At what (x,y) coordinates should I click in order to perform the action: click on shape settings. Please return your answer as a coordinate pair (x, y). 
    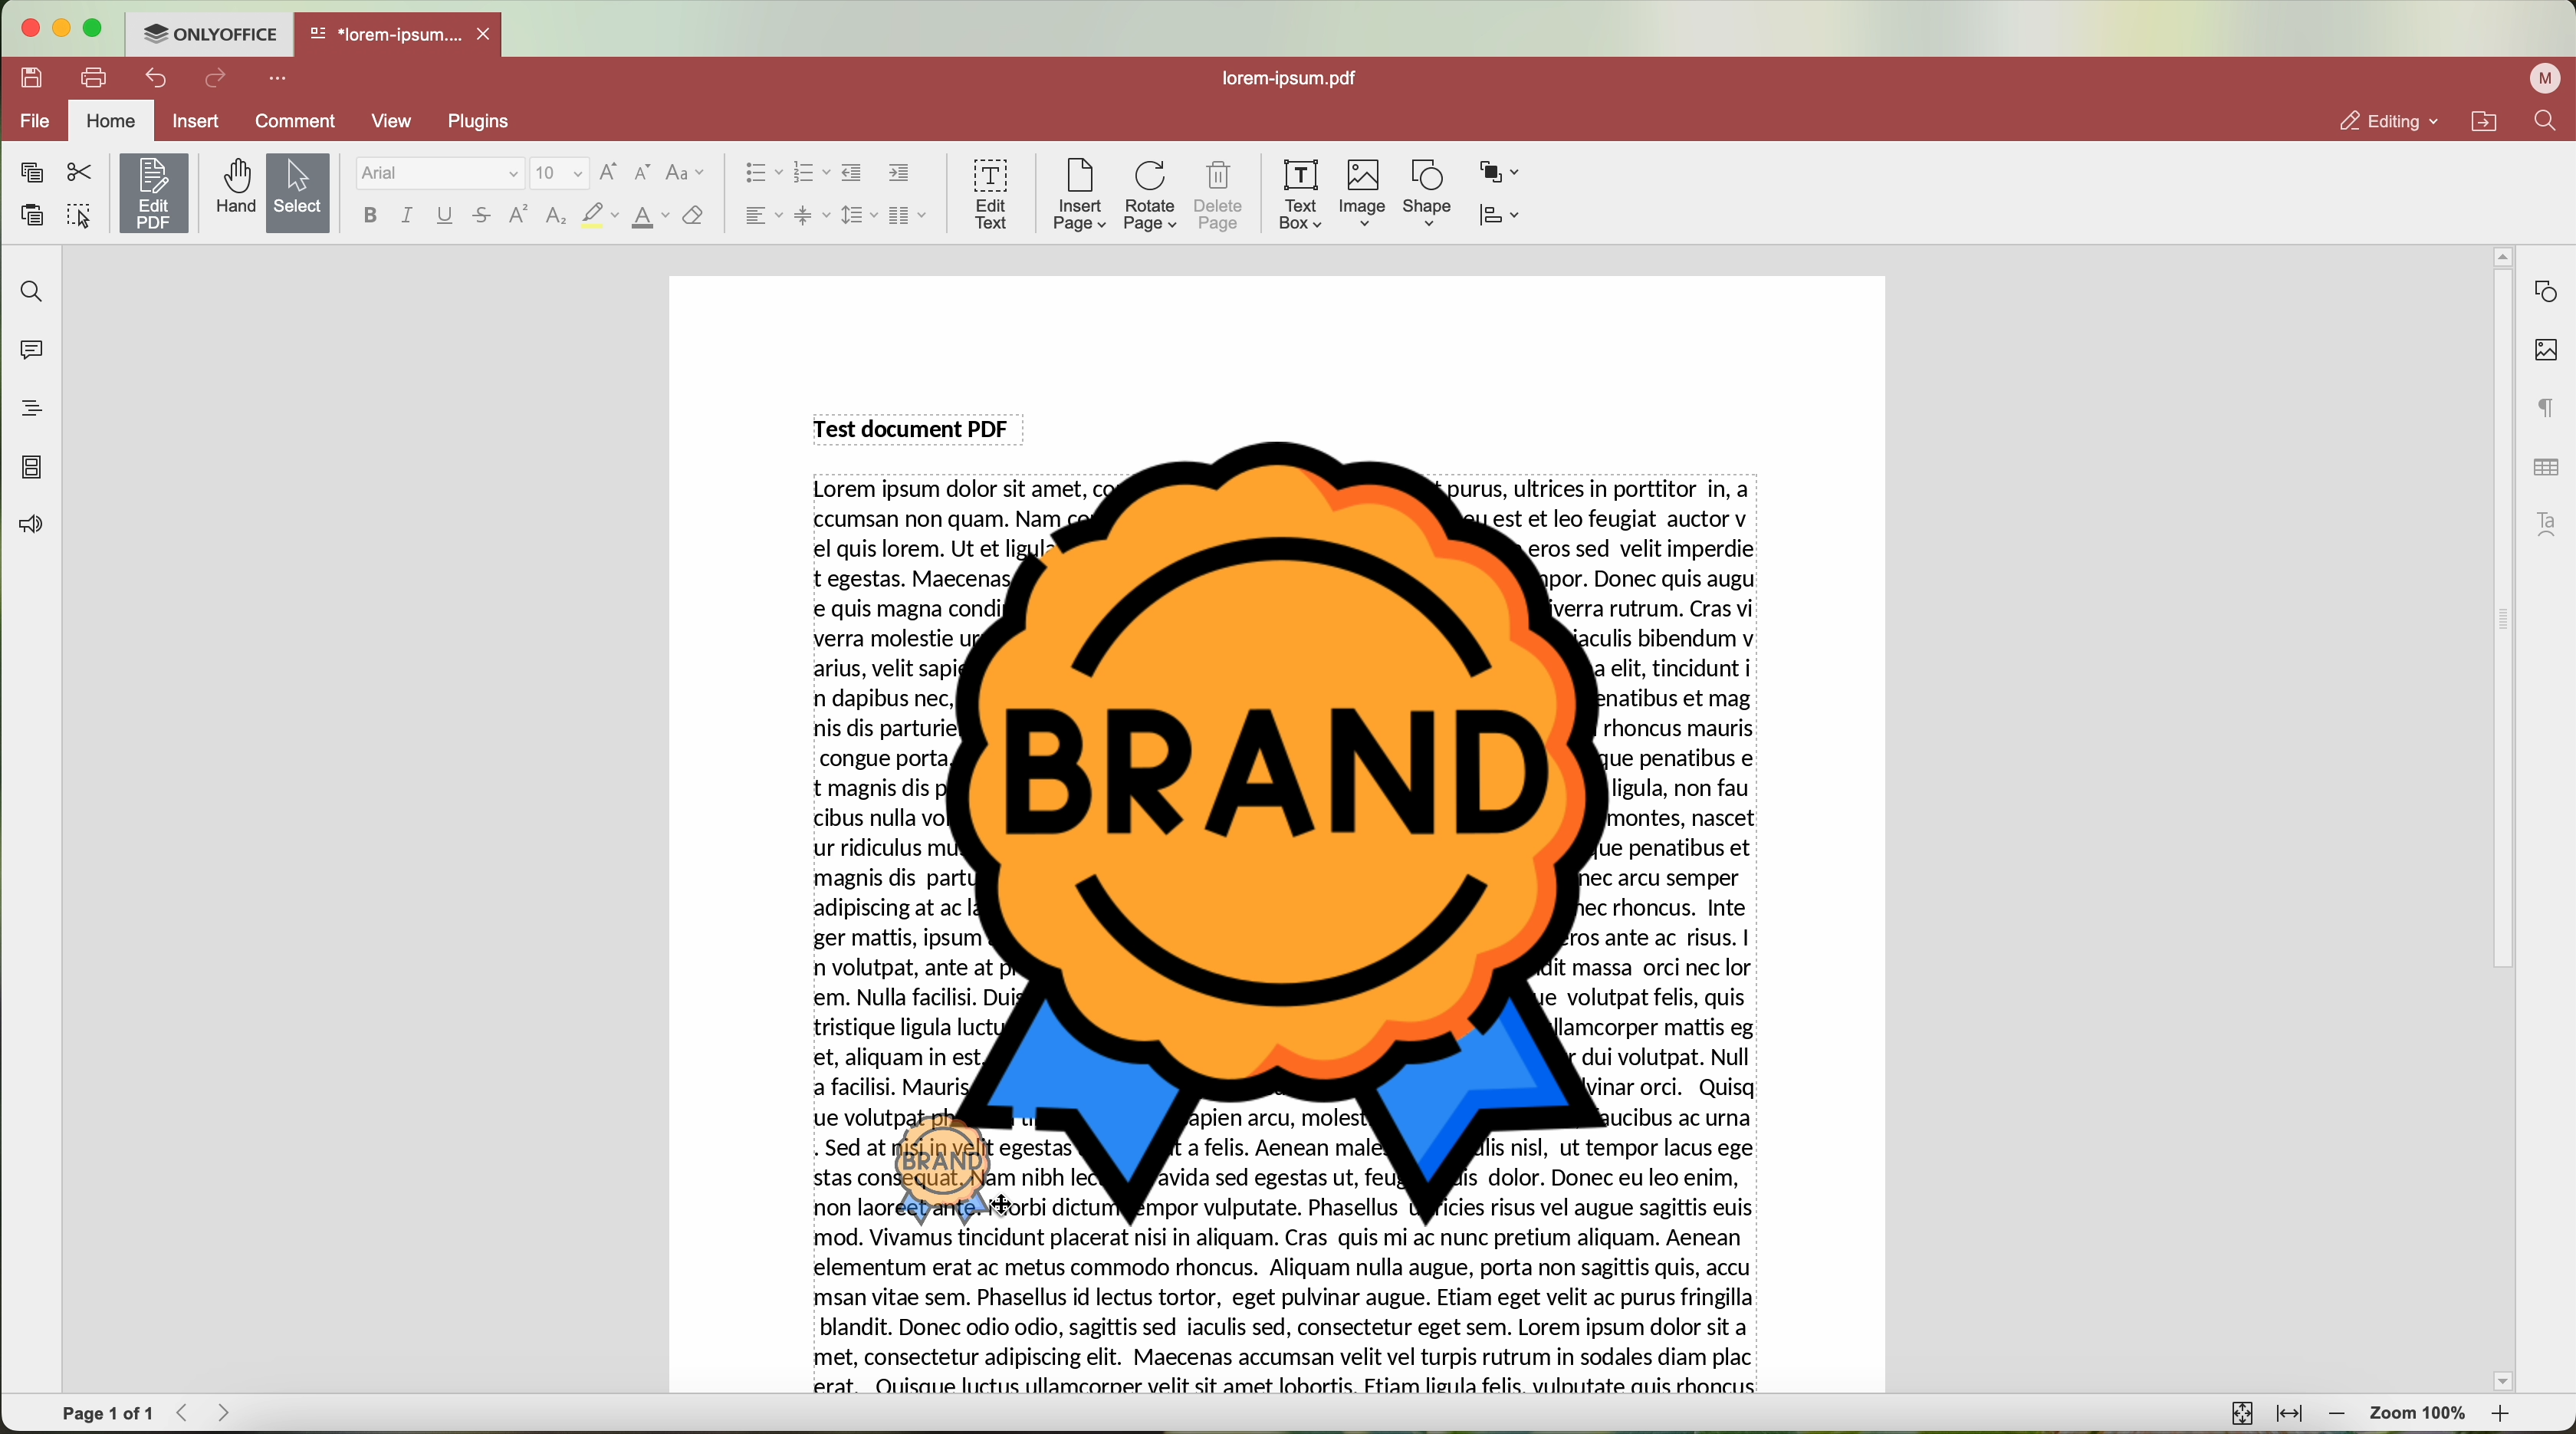
    Looking at the image, I should click on (2545, 292).